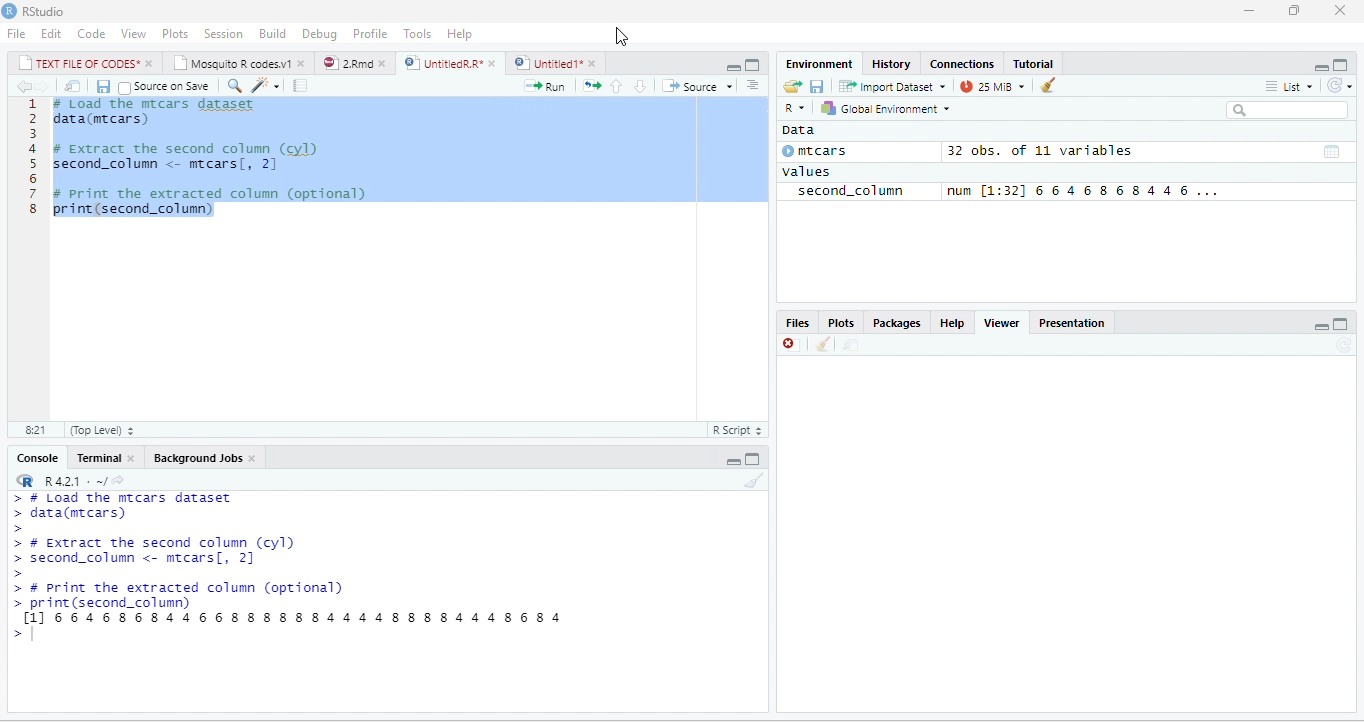 The width and height of the screenshot is (1364, 722). What do you see at coordinates (590, 86) in the screenshot?
I see `re-run the previous code region` at bounding box center [590, 86].